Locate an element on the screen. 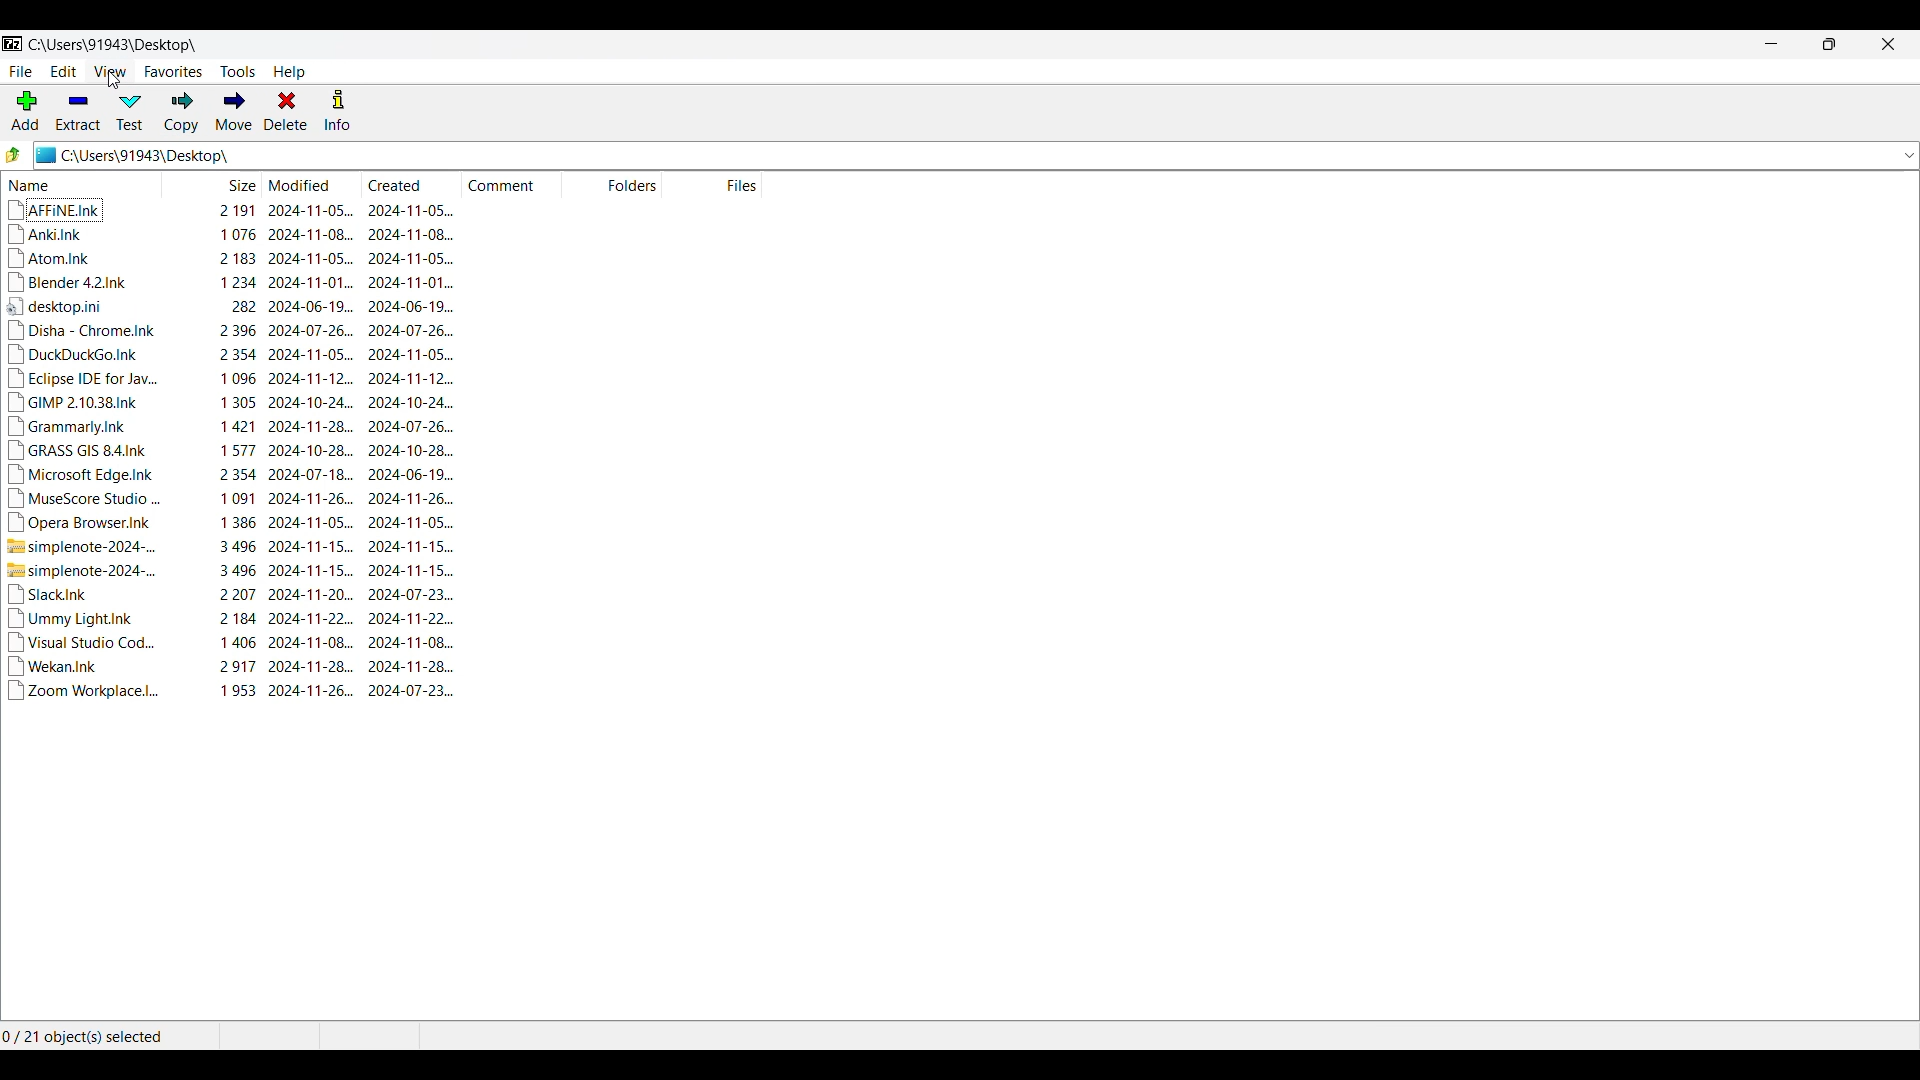  simplenote-2024-... 3496 2024-11-15... 2024-11-15... is located at coordinates (241, 570).